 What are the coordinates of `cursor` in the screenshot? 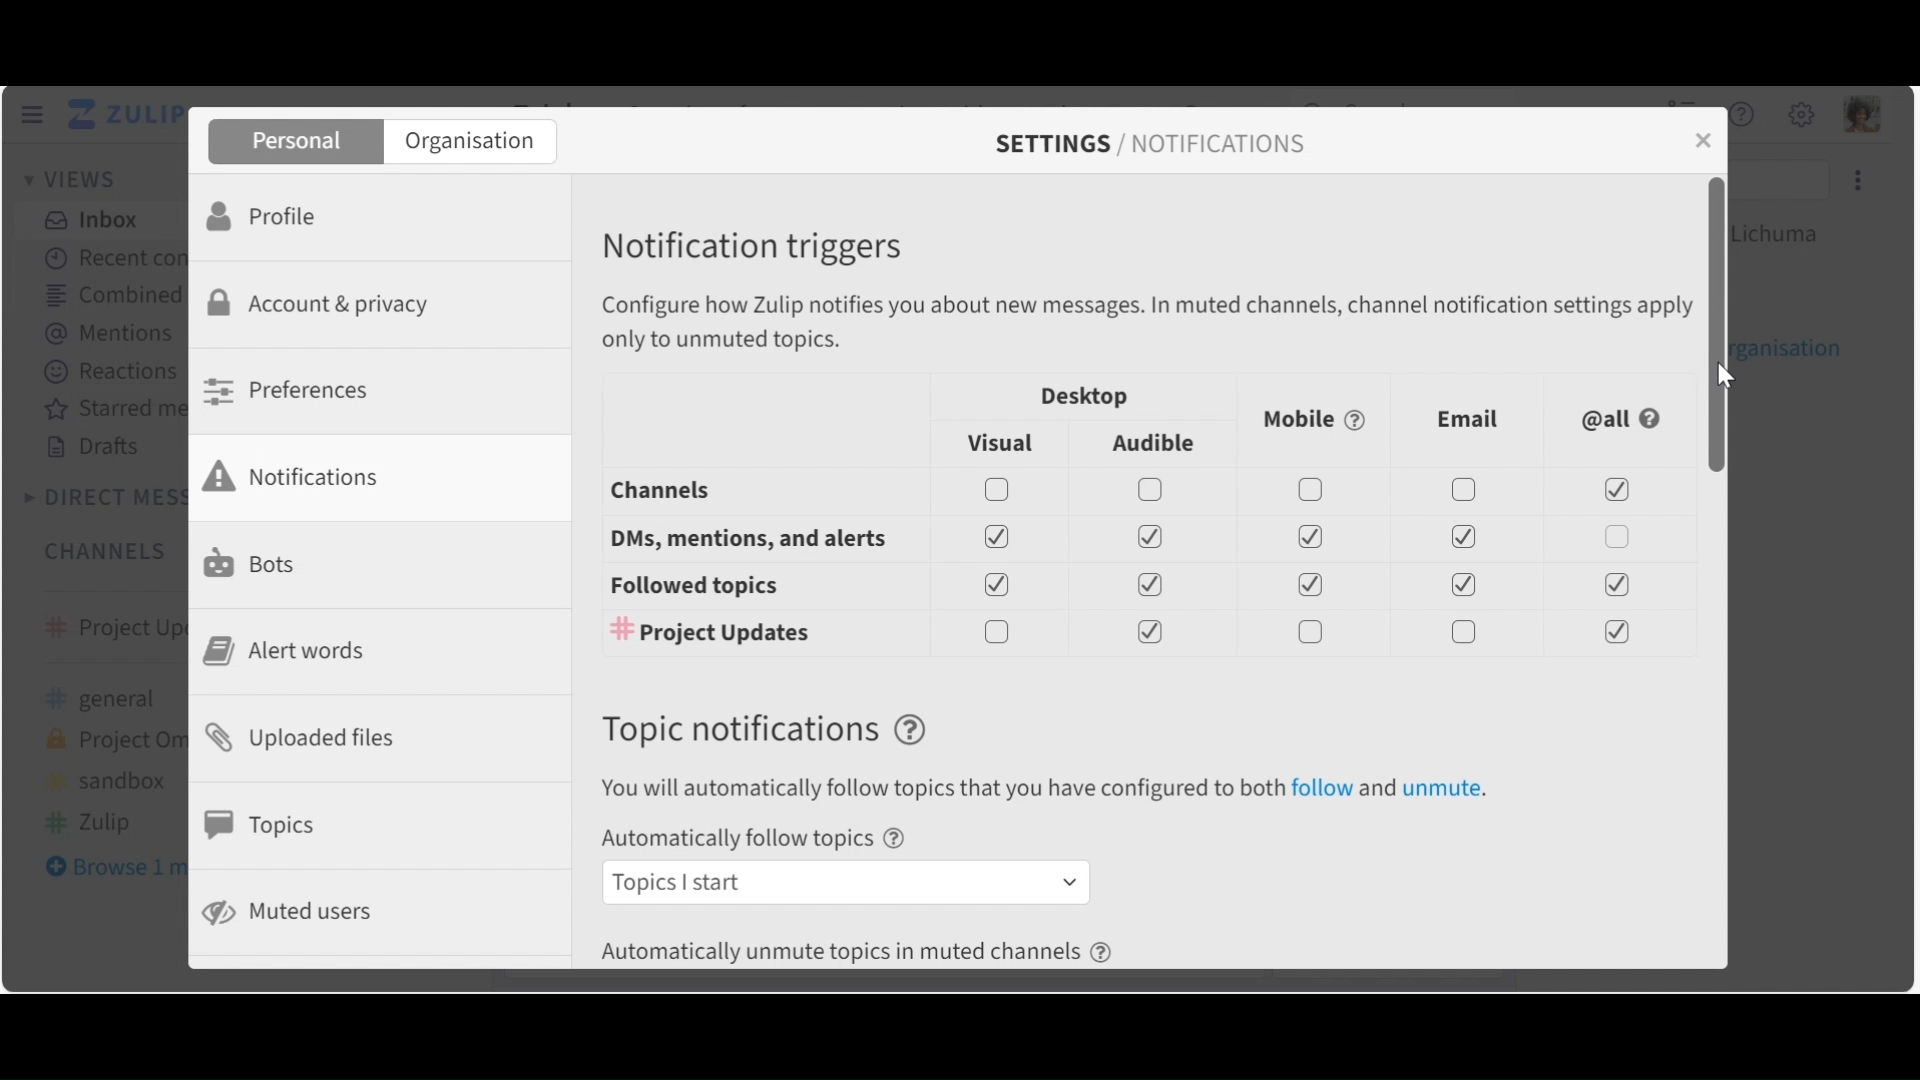 It's located at (1732, 384).